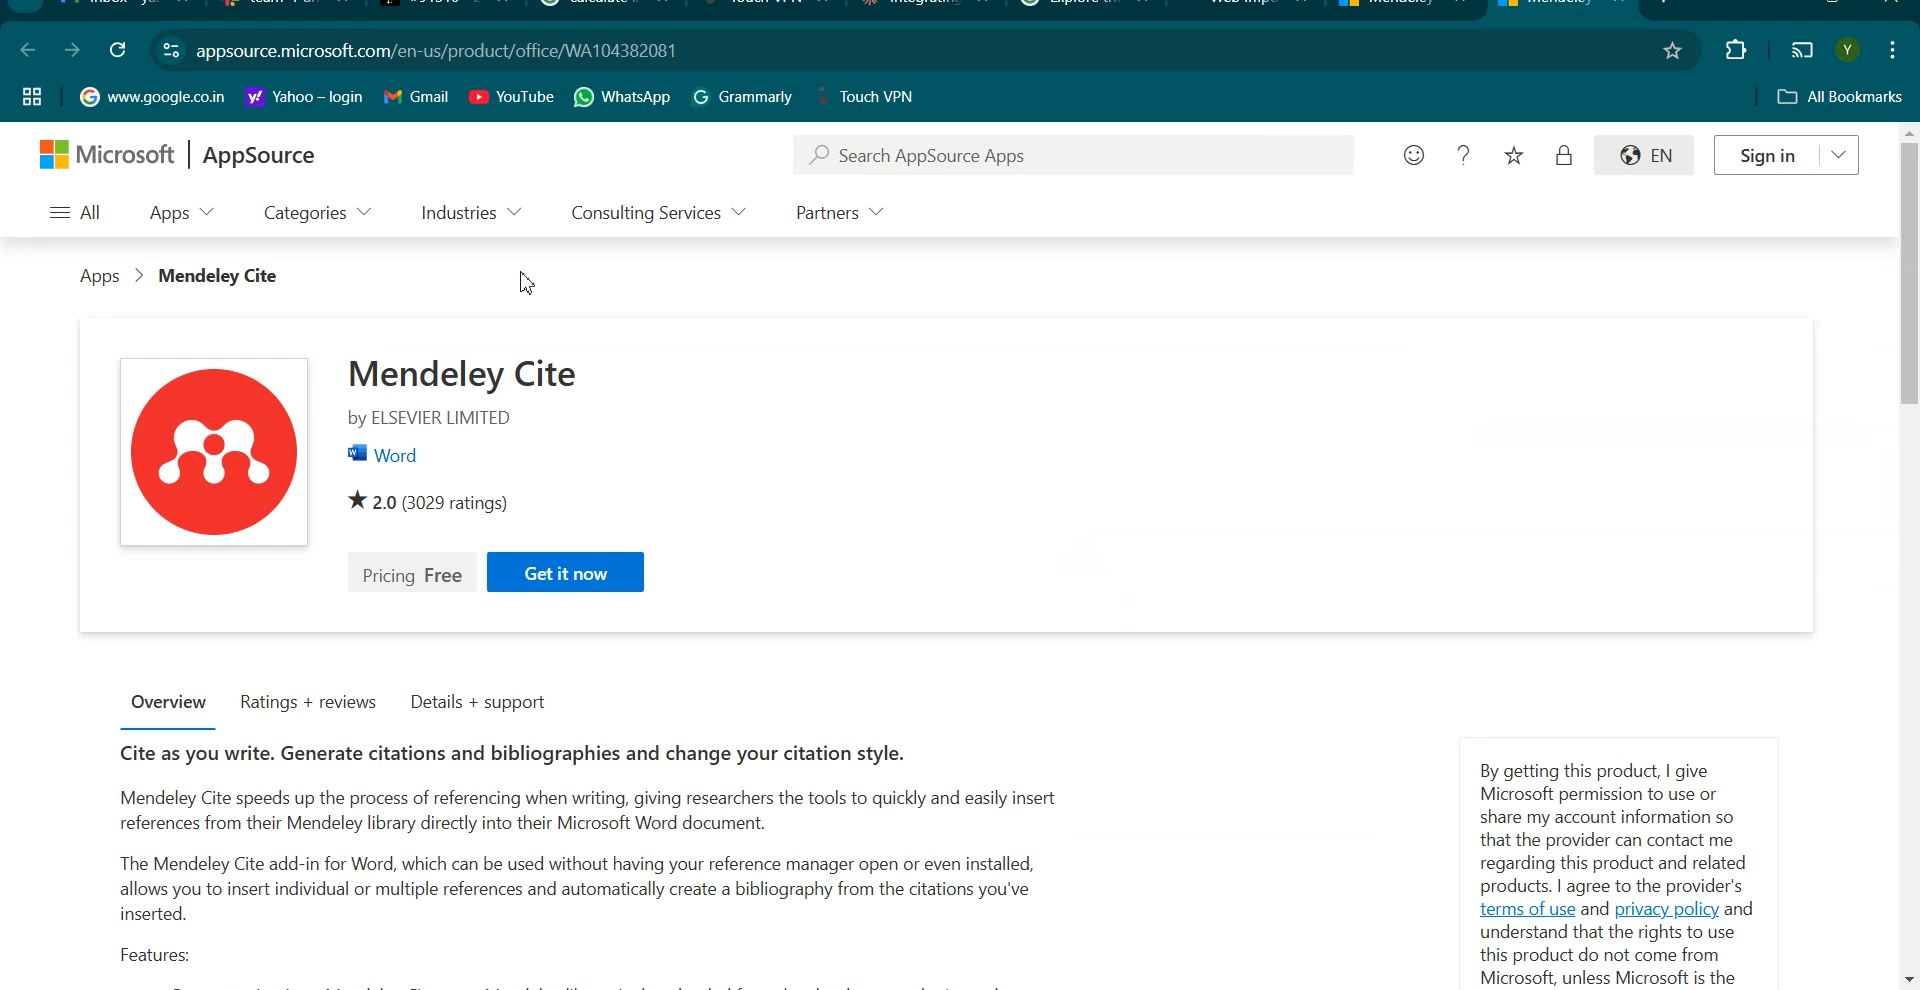 The height and width of the screenshot is (990, 1920). I want to click on Customize and control google chrome, so click(1896, 49).